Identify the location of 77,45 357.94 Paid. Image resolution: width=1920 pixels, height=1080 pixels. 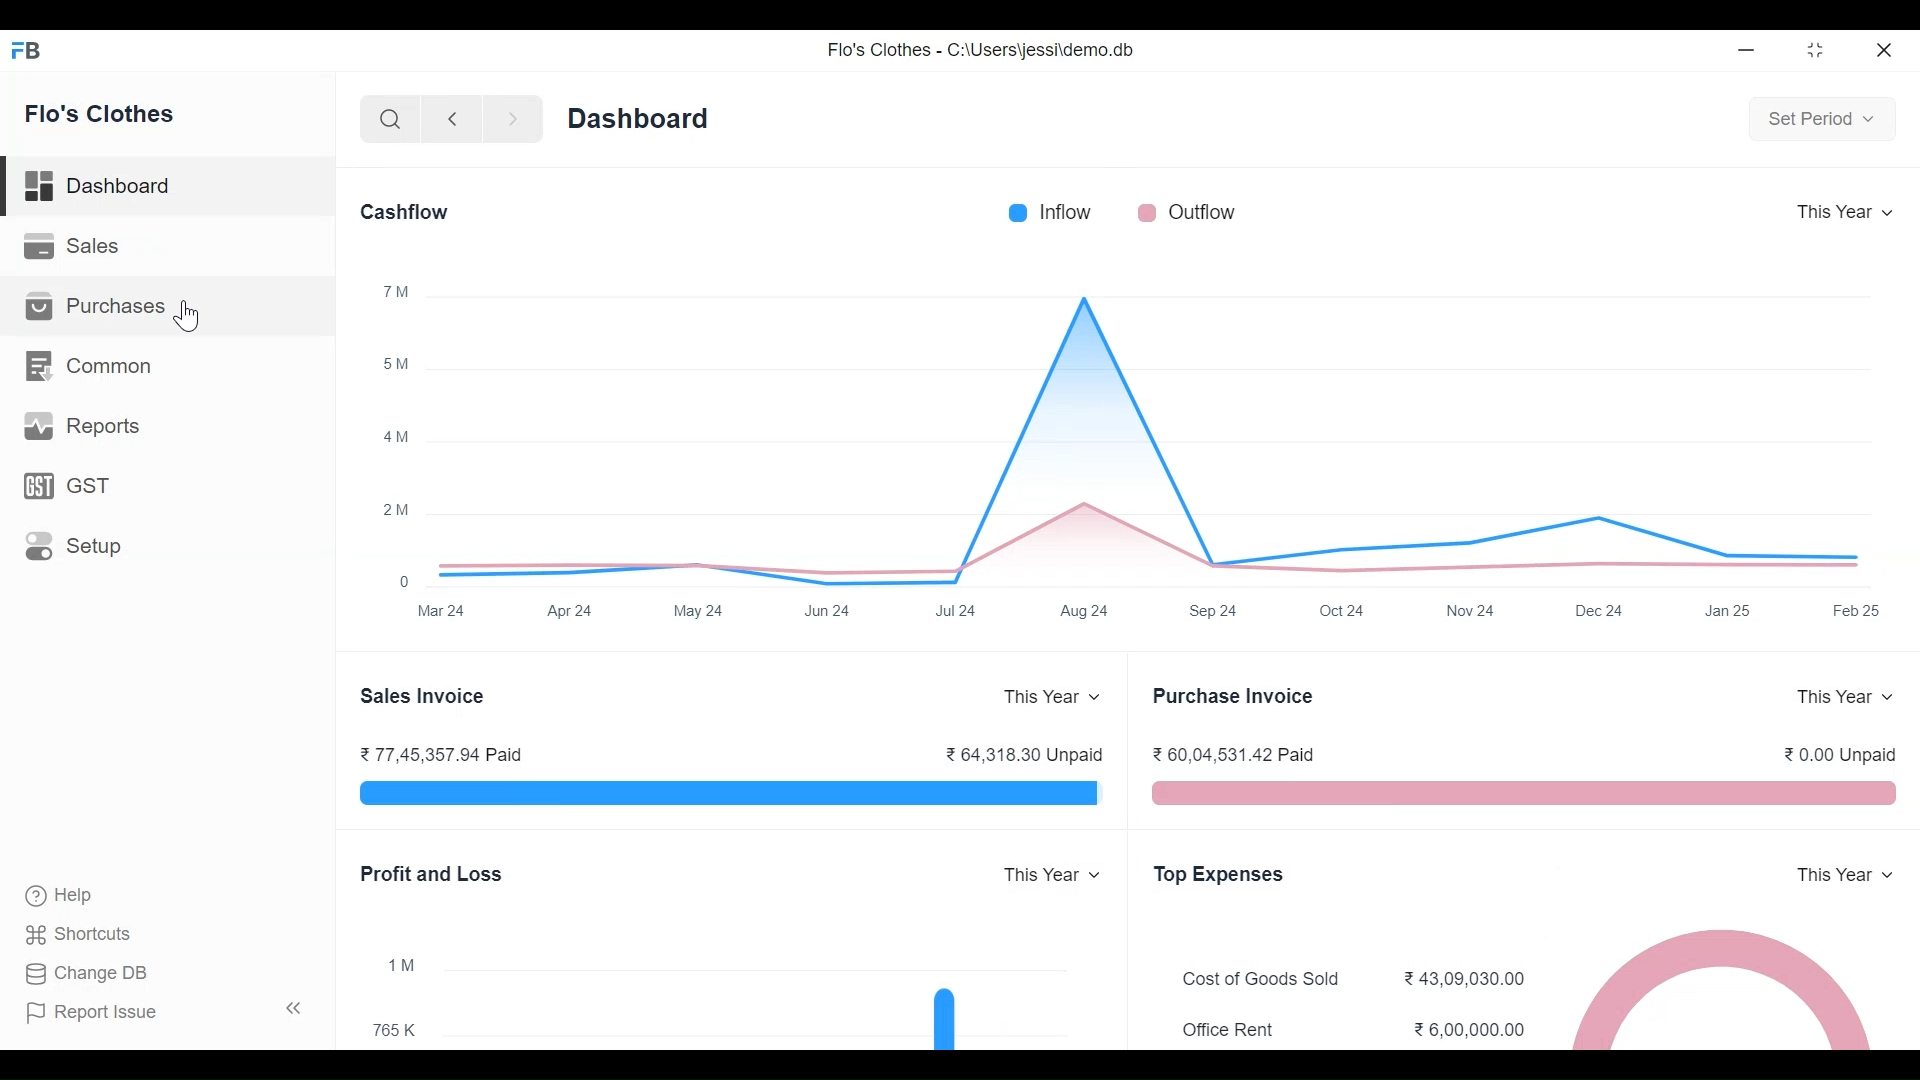
(441, 754).